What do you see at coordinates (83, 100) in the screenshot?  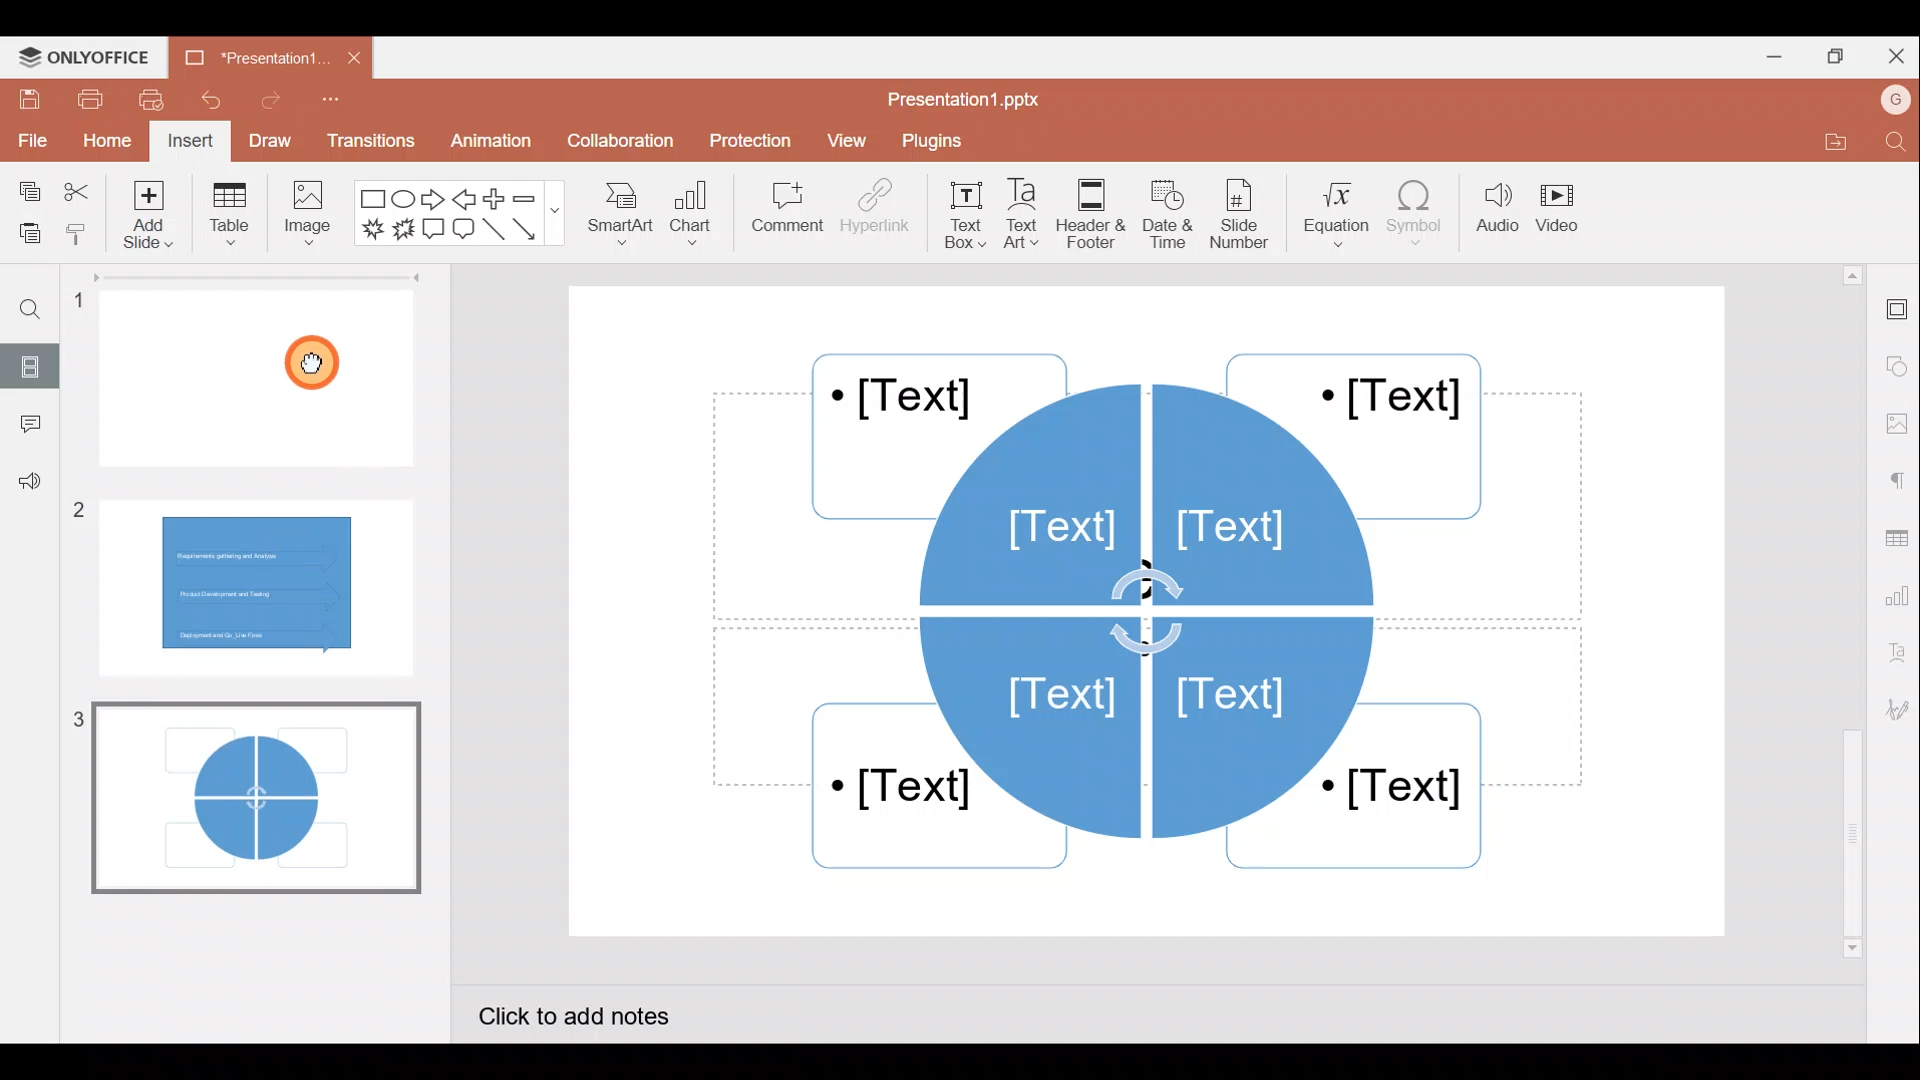 I see `Print file` at bounding box center [83, 100].